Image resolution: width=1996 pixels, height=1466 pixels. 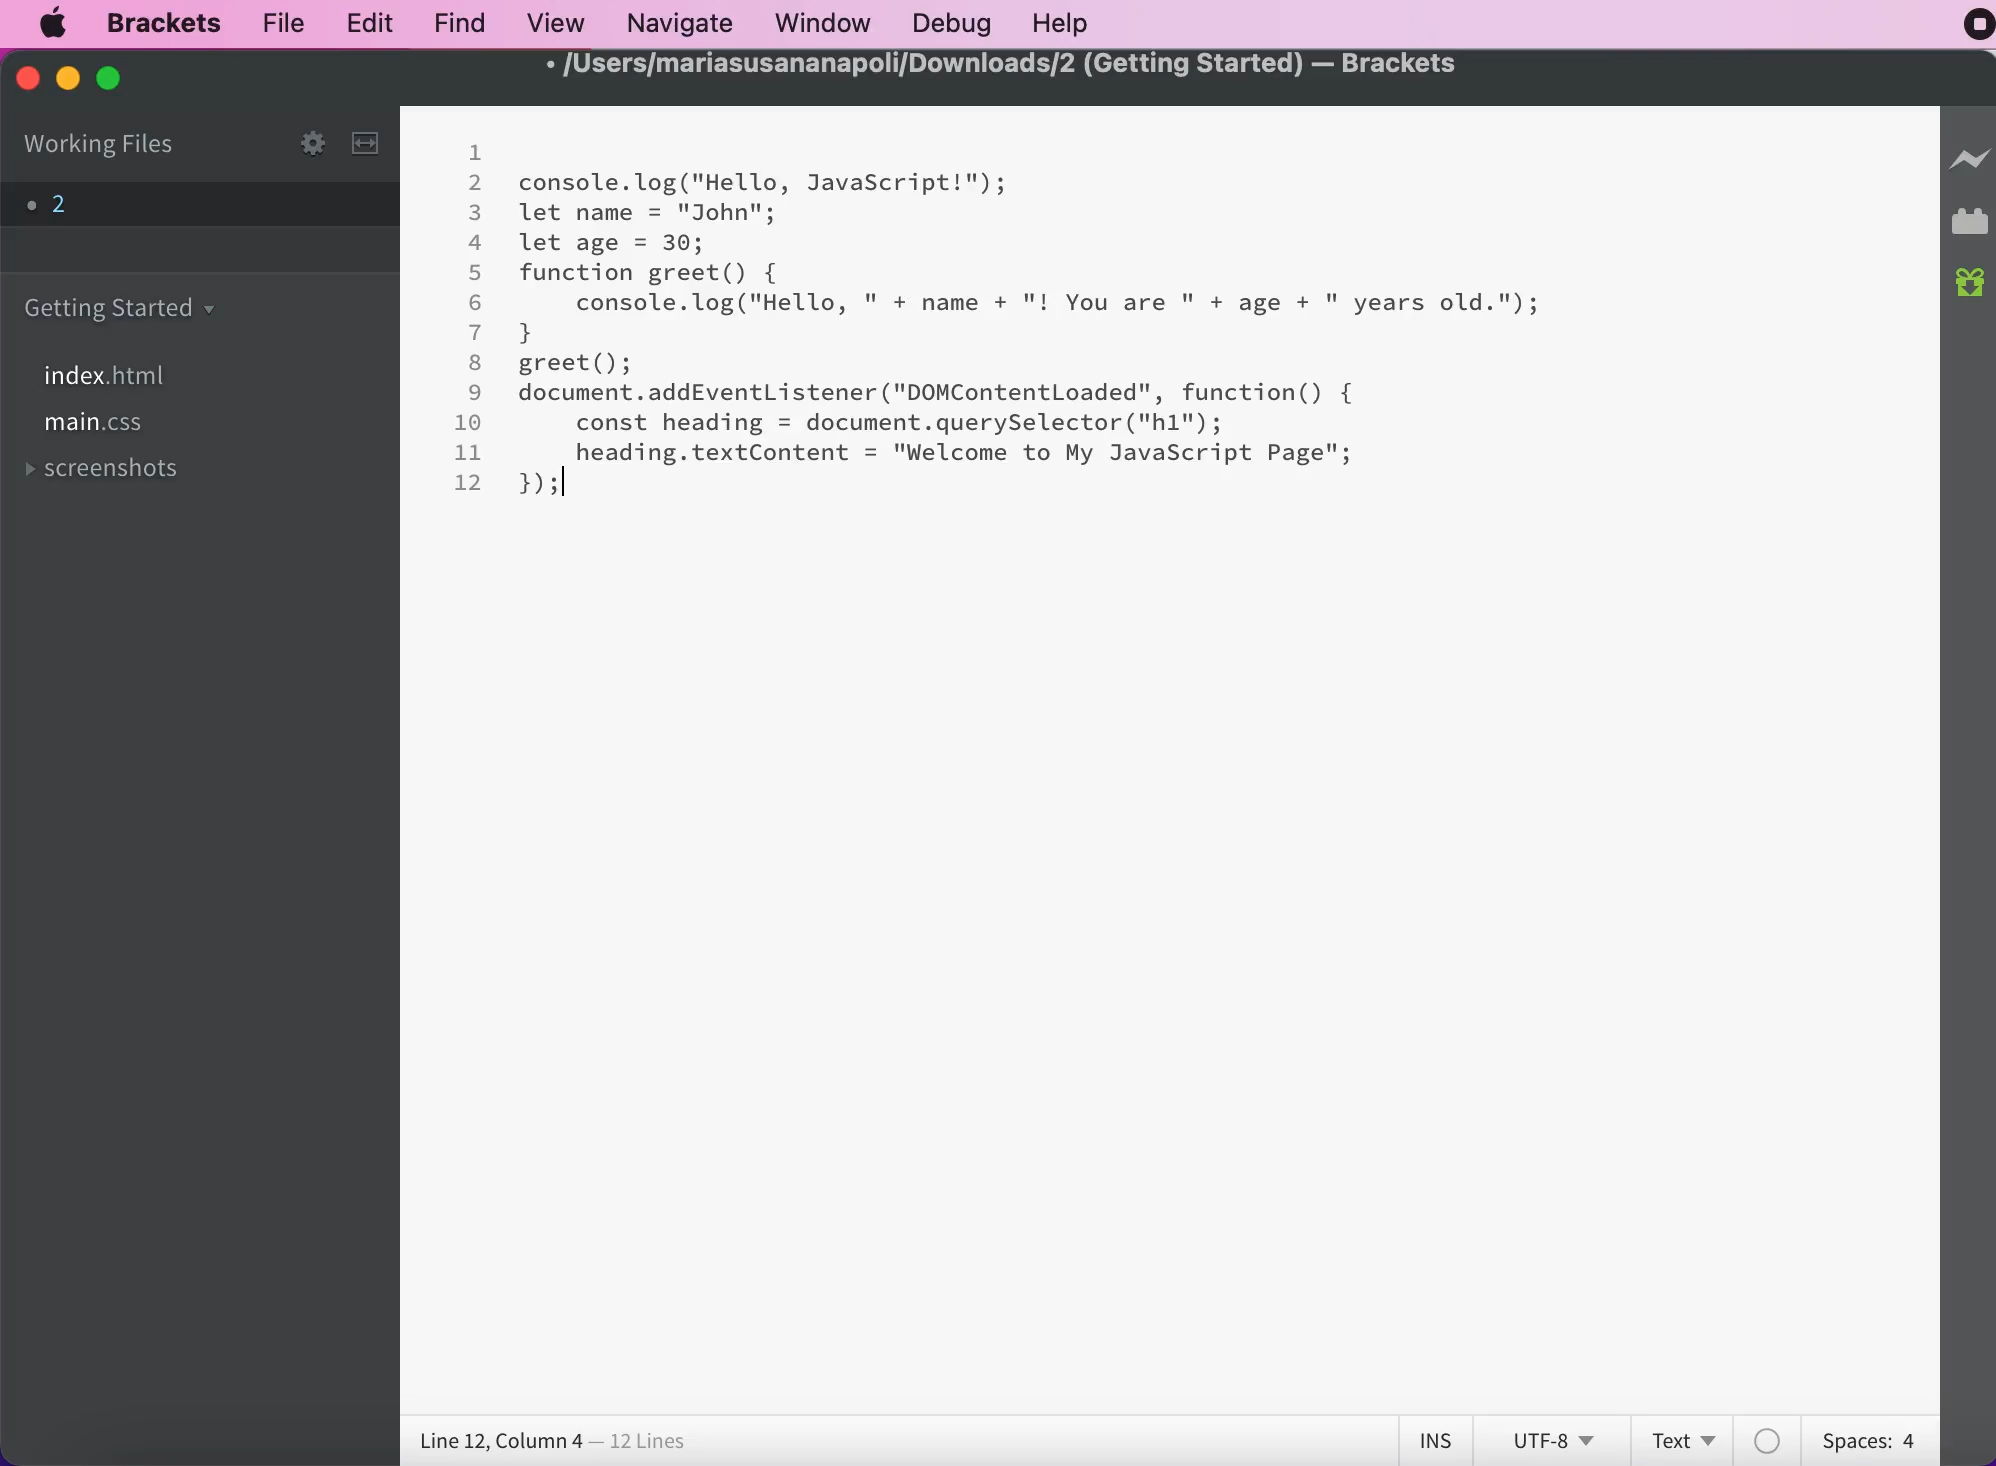 What do you see at coordinates (471, 423) in the screenshot?
I see `10` at bounding box center [471, 423].